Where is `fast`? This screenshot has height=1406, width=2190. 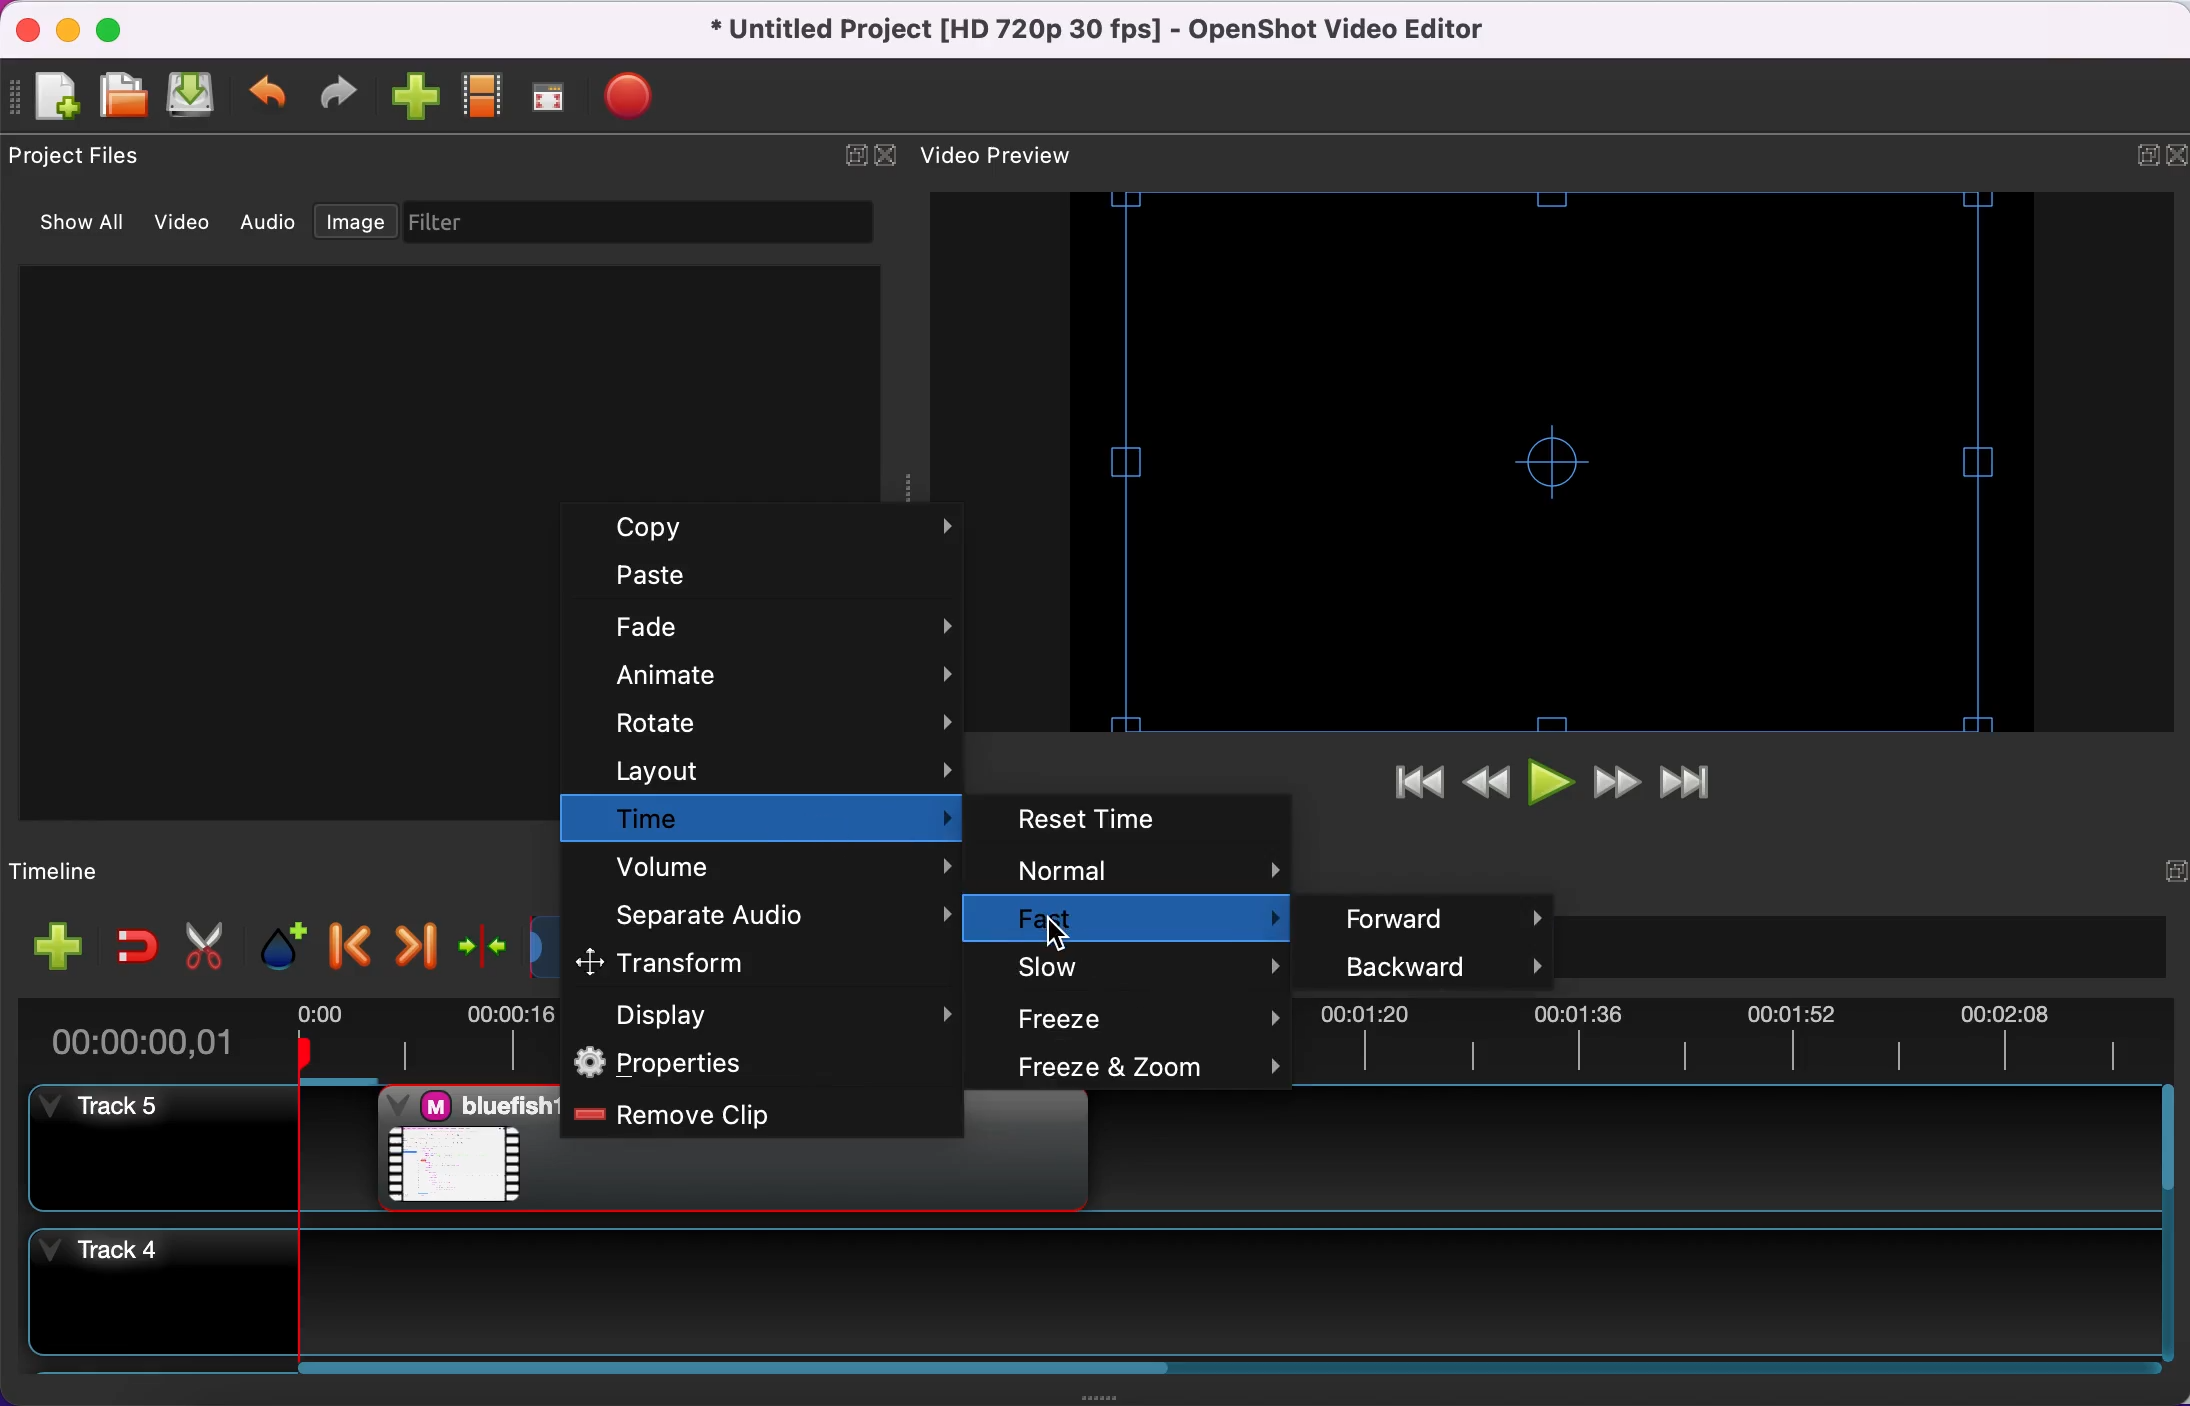
fast is located at coordinates (1142, 921).